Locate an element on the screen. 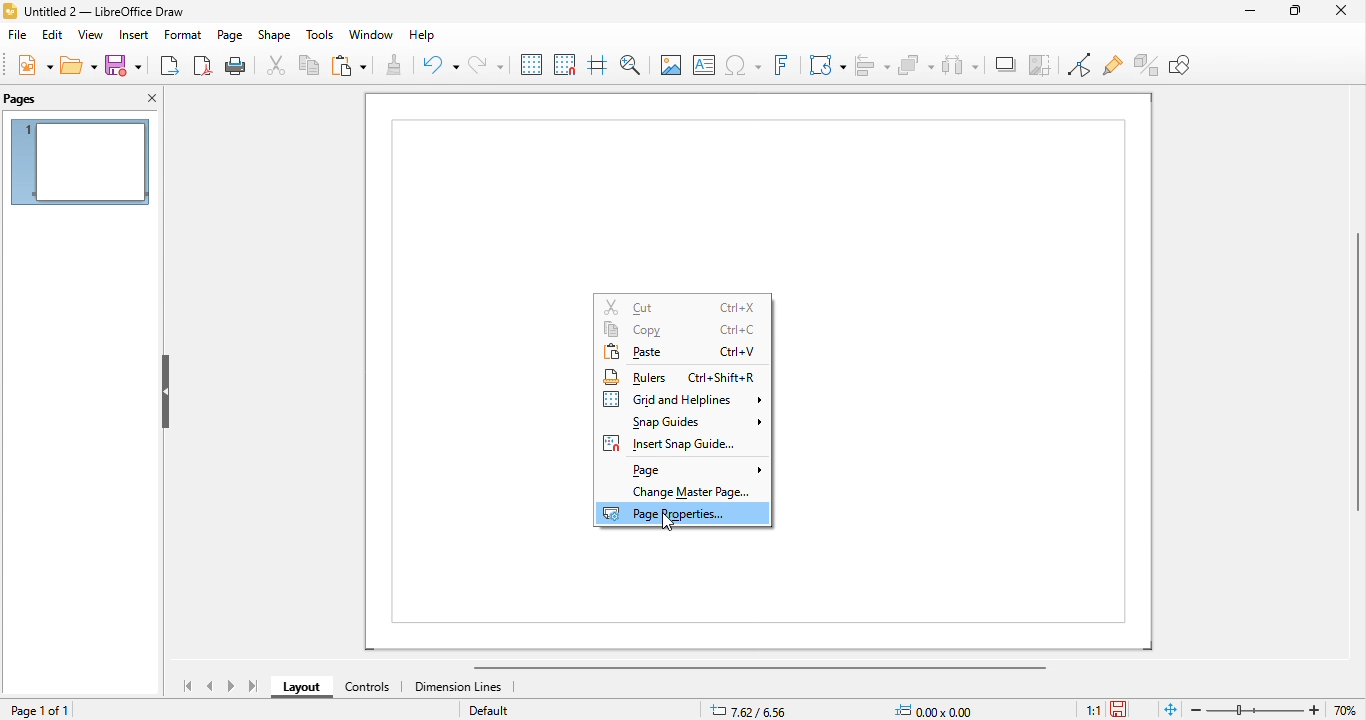 The height and width of the screenshot is (720, 1366). cut is located at coordinates (680, 305).